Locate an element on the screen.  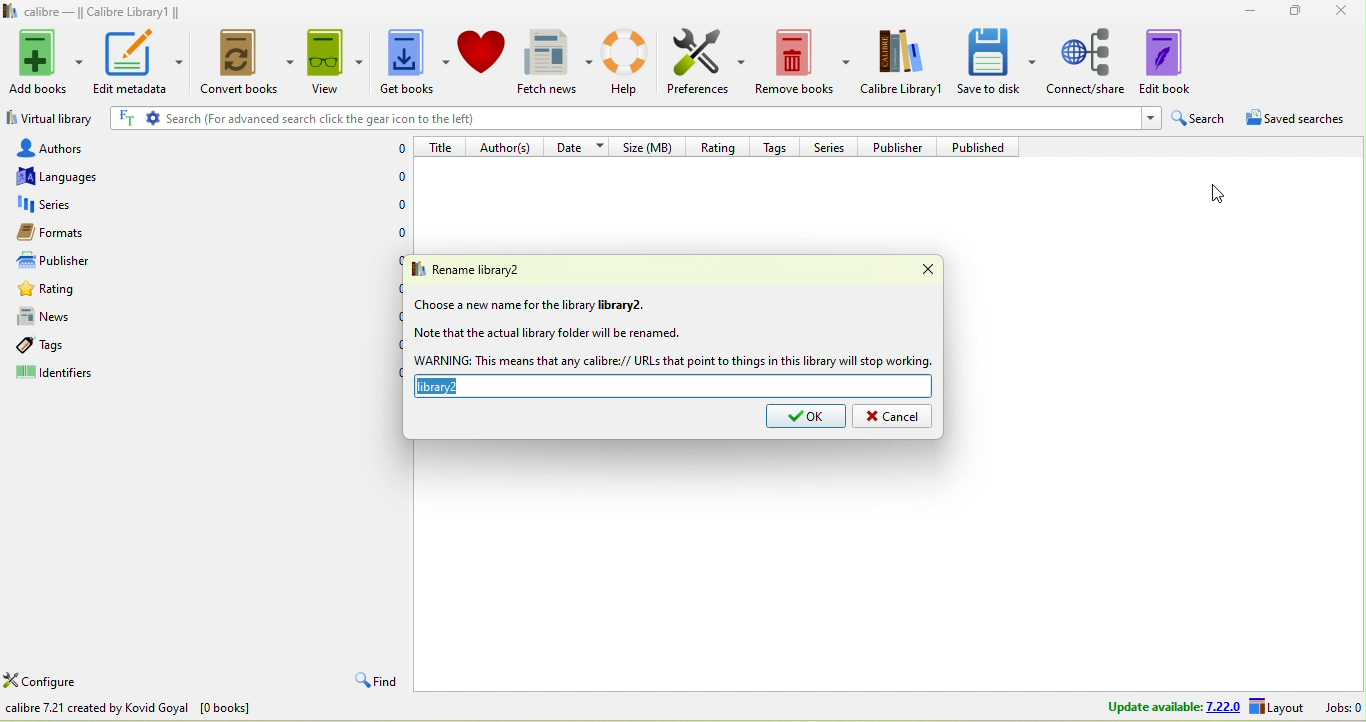
virtual library is located at coordinates (49, 121).